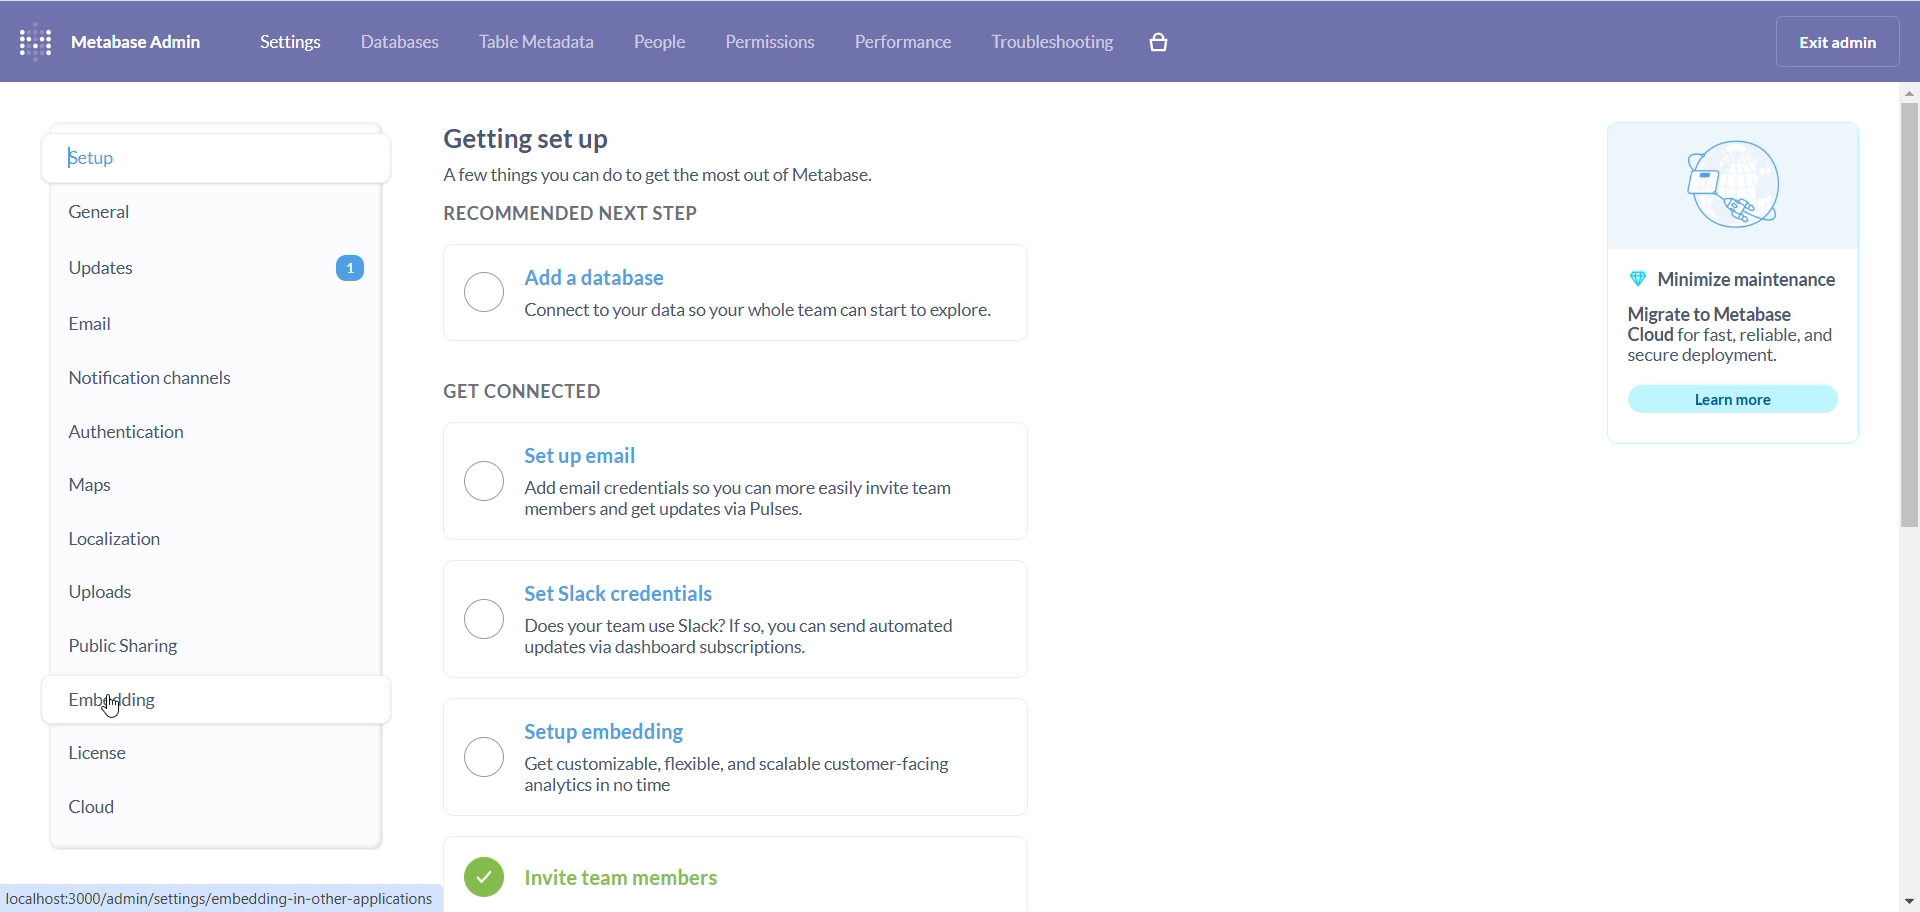 The height and width of the screenshot is (912, 1920). Describe the element at coordinates (206, 217) in the screenshot. I see `general` at that location.